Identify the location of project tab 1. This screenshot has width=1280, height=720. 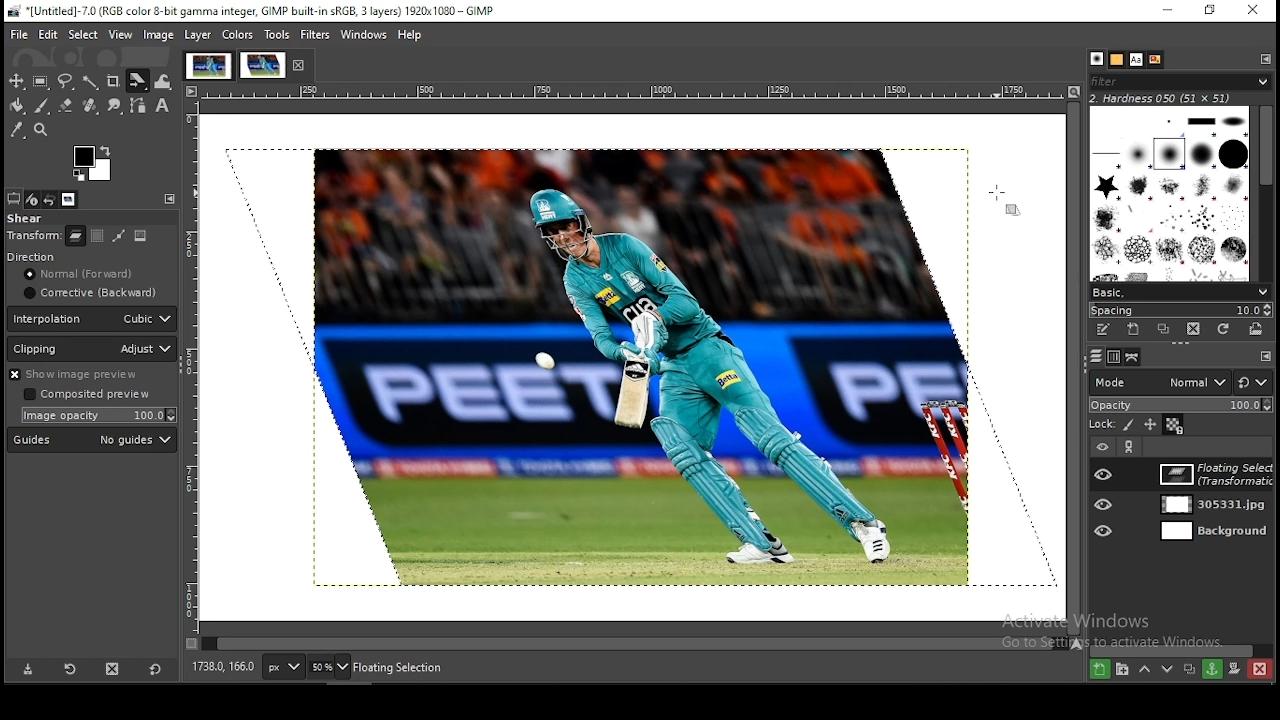
(208, 66).